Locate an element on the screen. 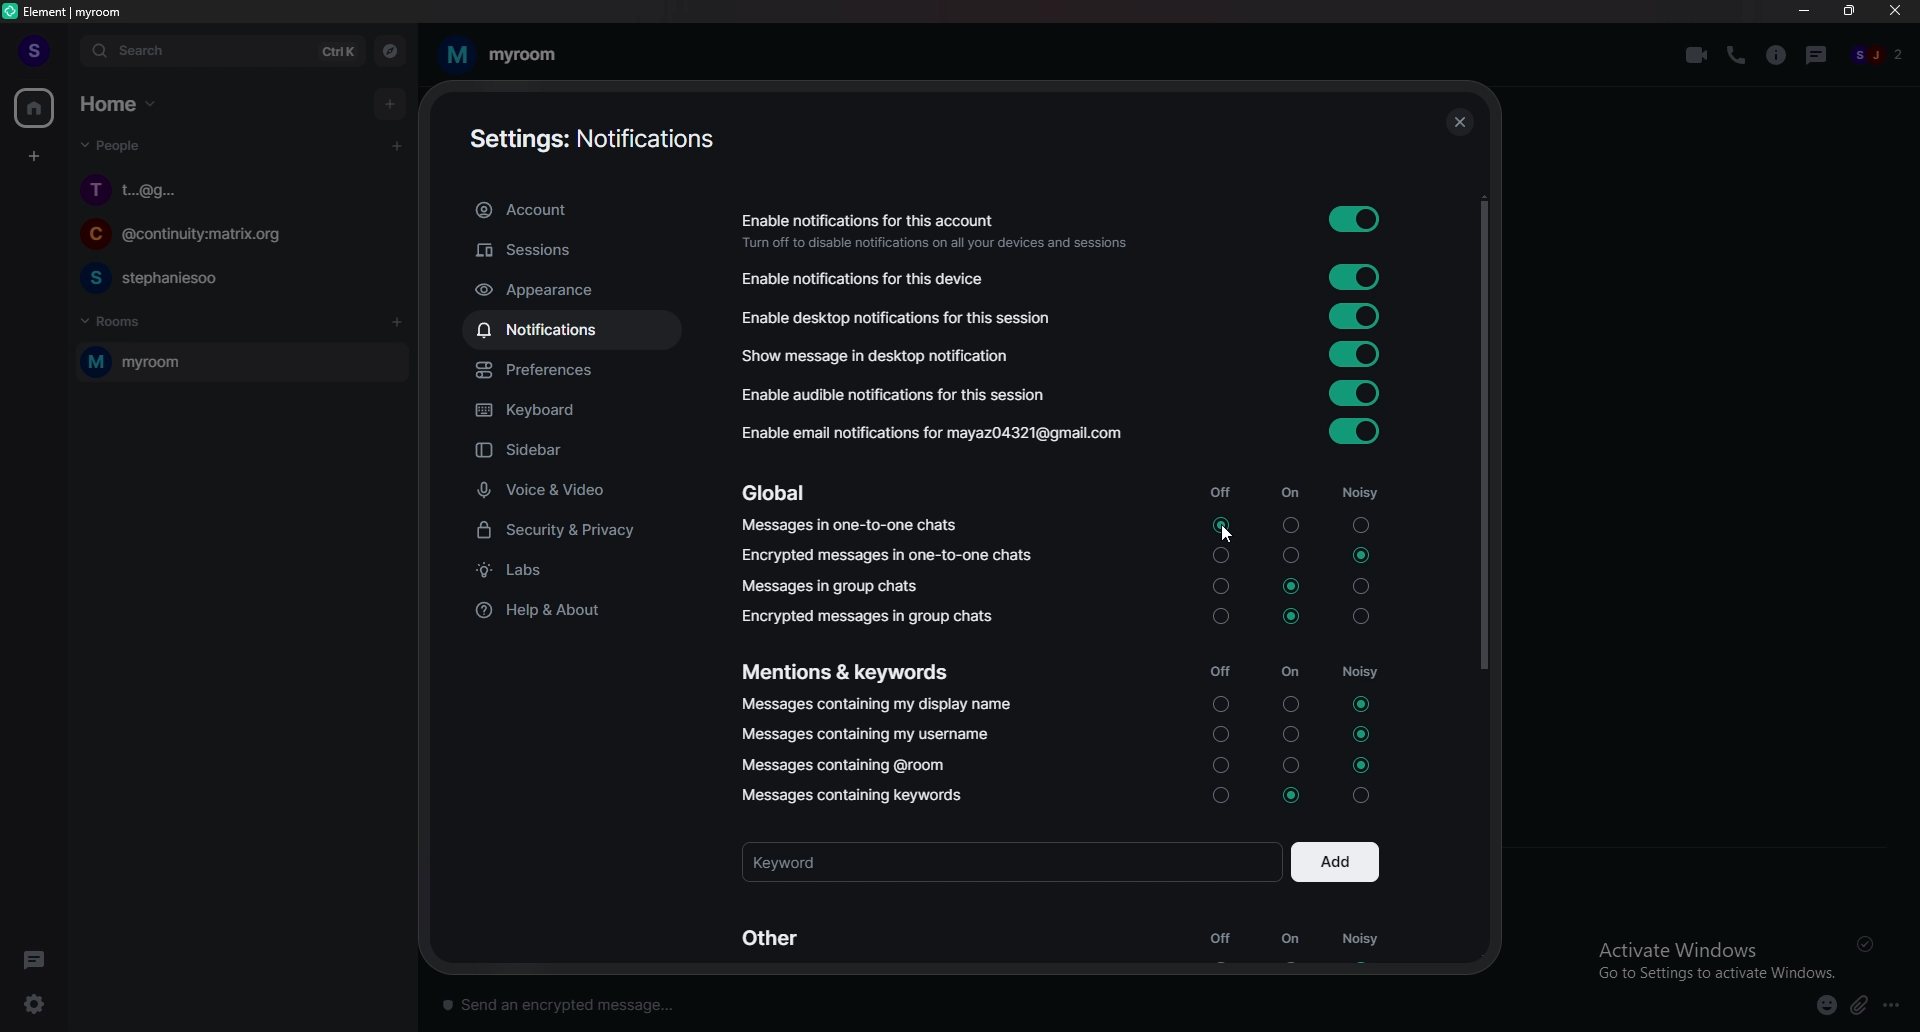 The height and width of the screenshot is (1032, 1920). other is located at coordinates (780, 936).